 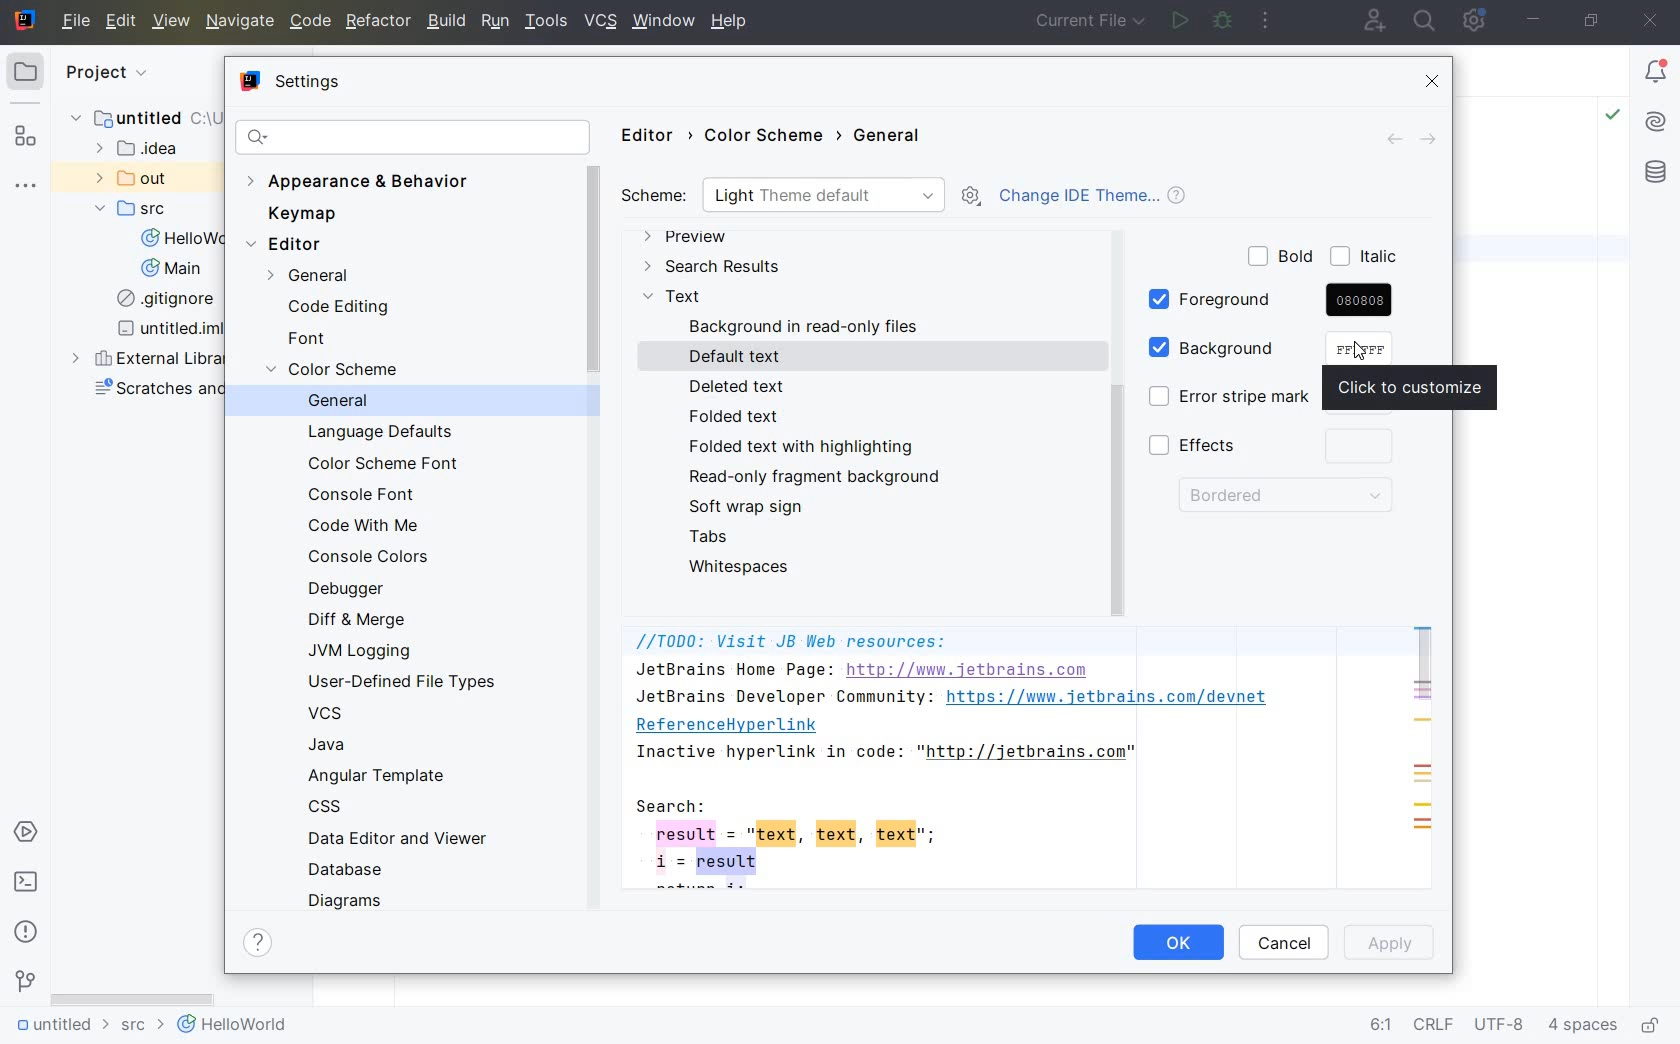 What do you see at coordinates (179, 240) in the screenshot?
I see `HelloWorld` at bounding box center [179, 240].